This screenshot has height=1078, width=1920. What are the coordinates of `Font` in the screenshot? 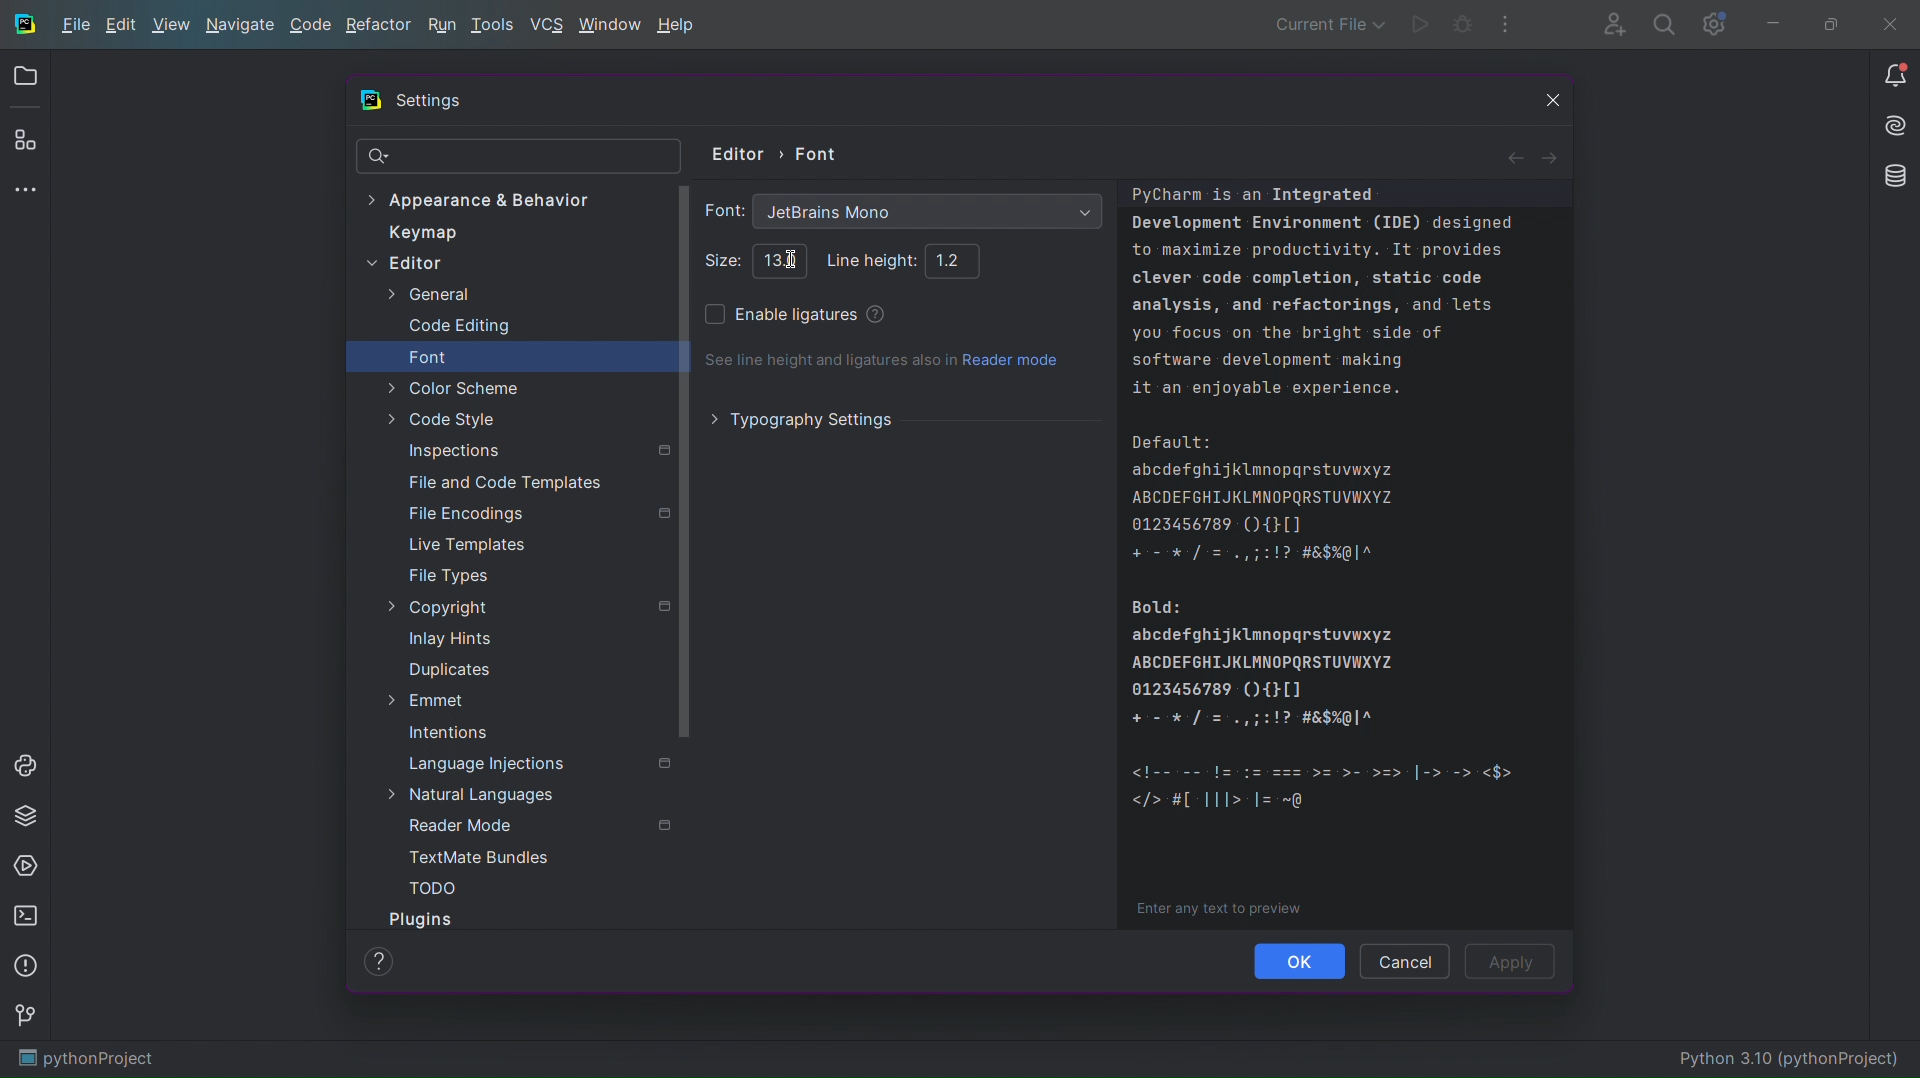 It's located at (428, 357).